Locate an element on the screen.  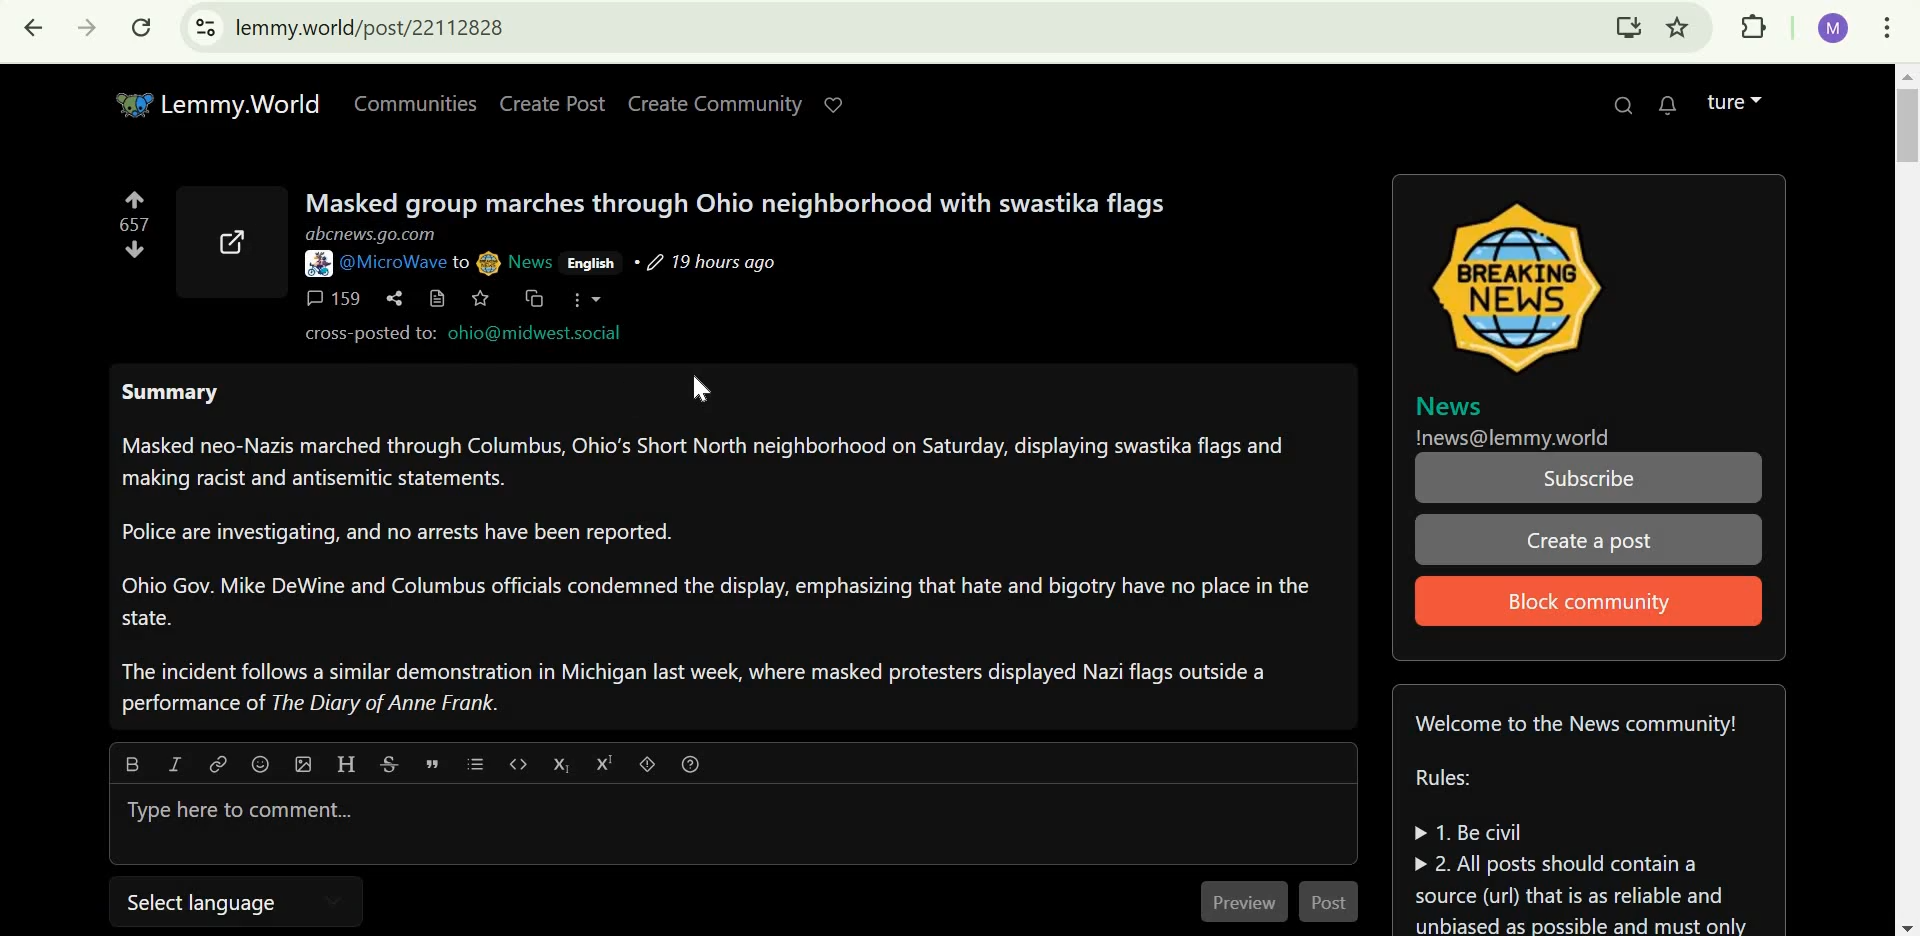
numbers is located at coordinates (138, 225).